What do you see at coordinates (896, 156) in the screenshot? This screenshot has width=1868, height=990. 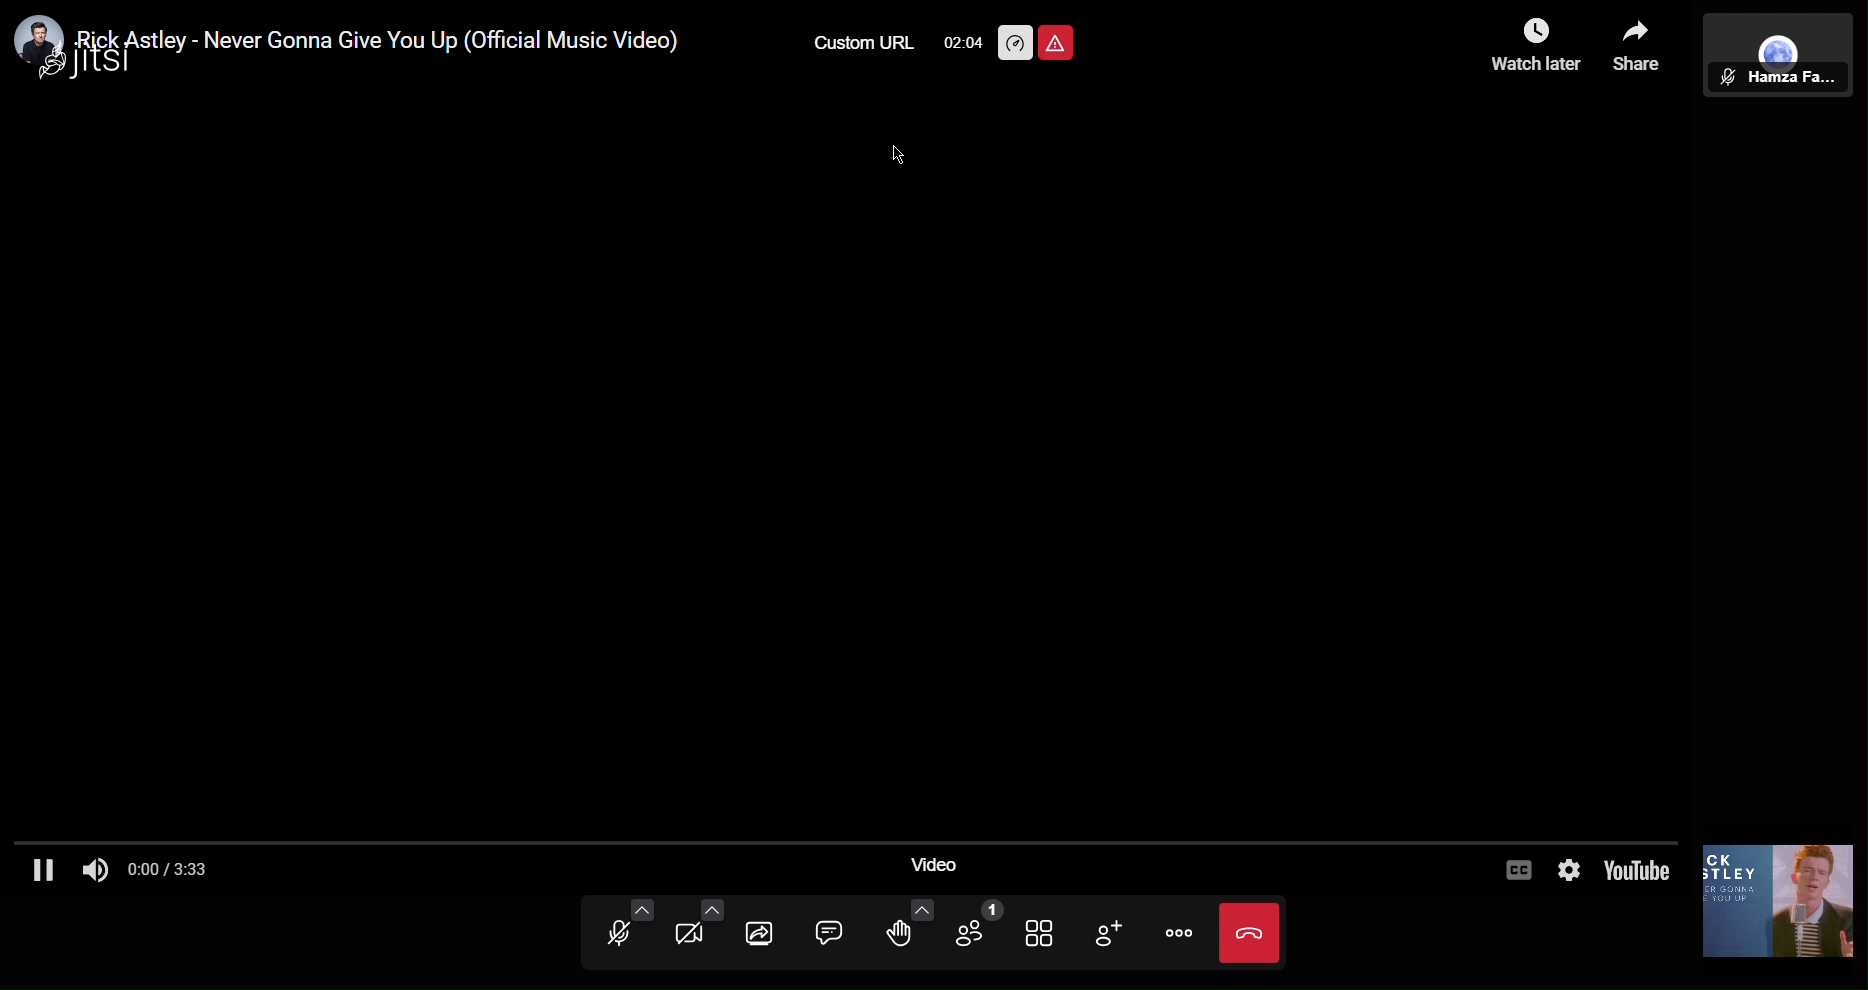 I see `Cursor` at bounding box center [896, 156].